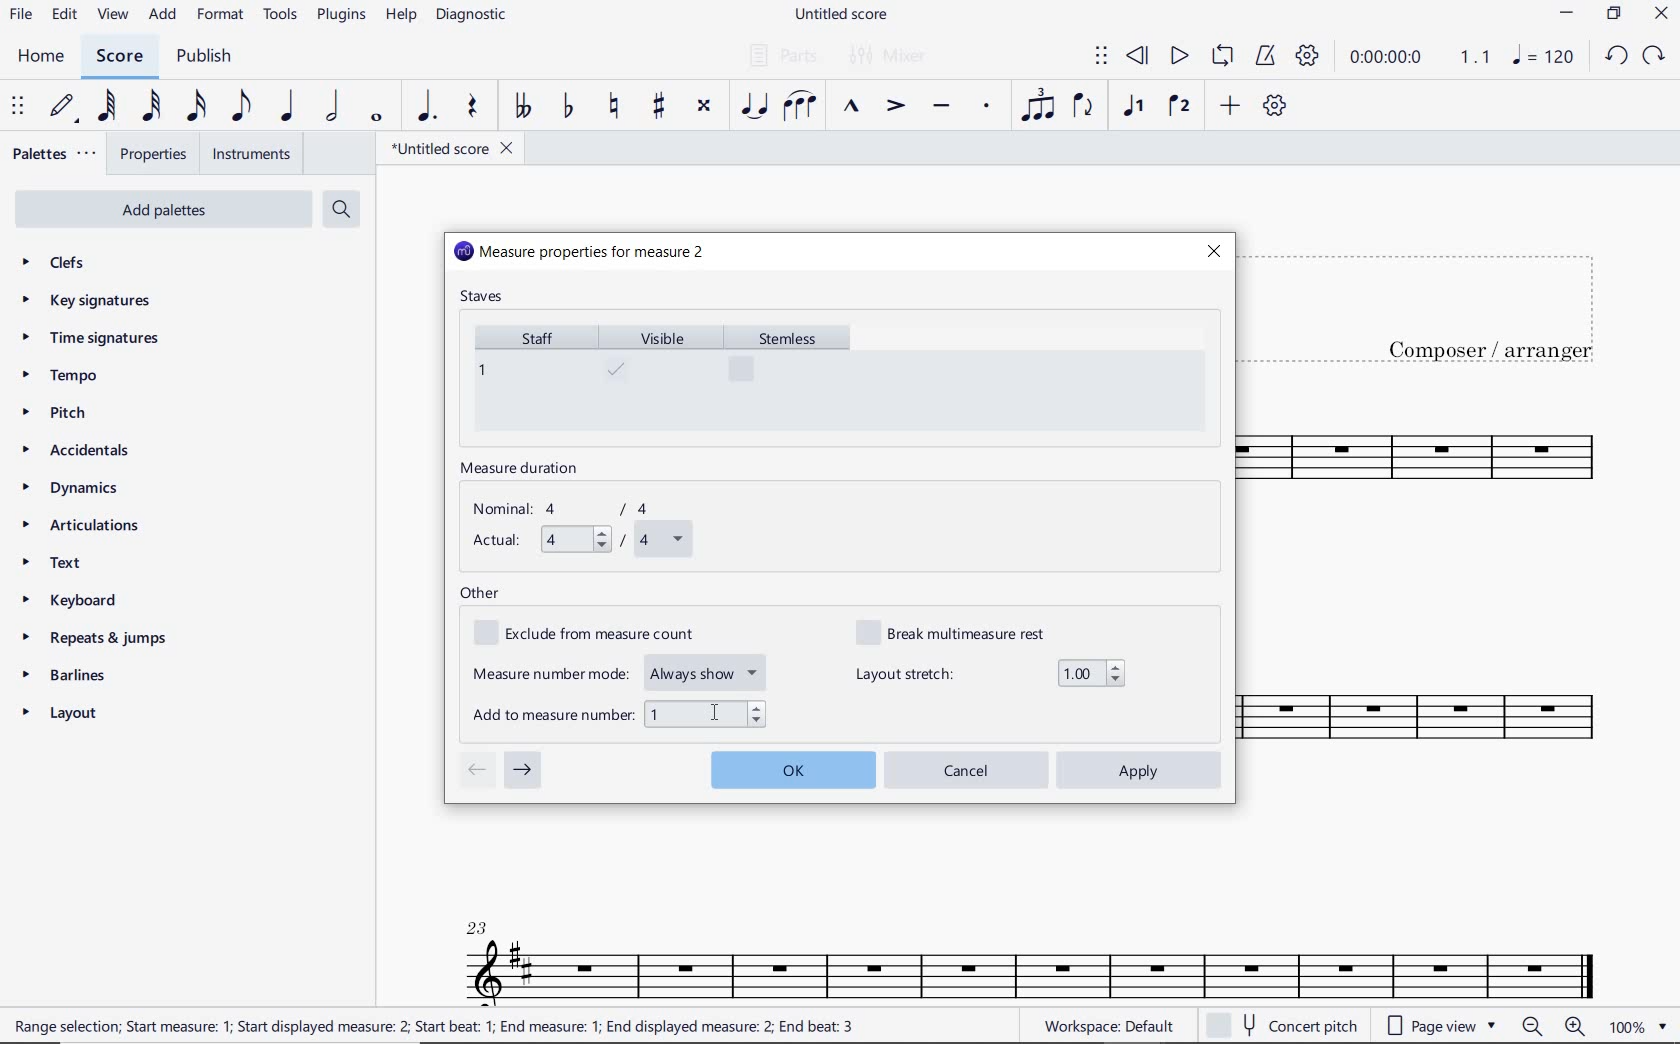 This screenshot has width=1680, height=1044. What do you see at coordinates (619, 712) in the screenshot?
I see `add to measure number` at bounding box center [619, 712].